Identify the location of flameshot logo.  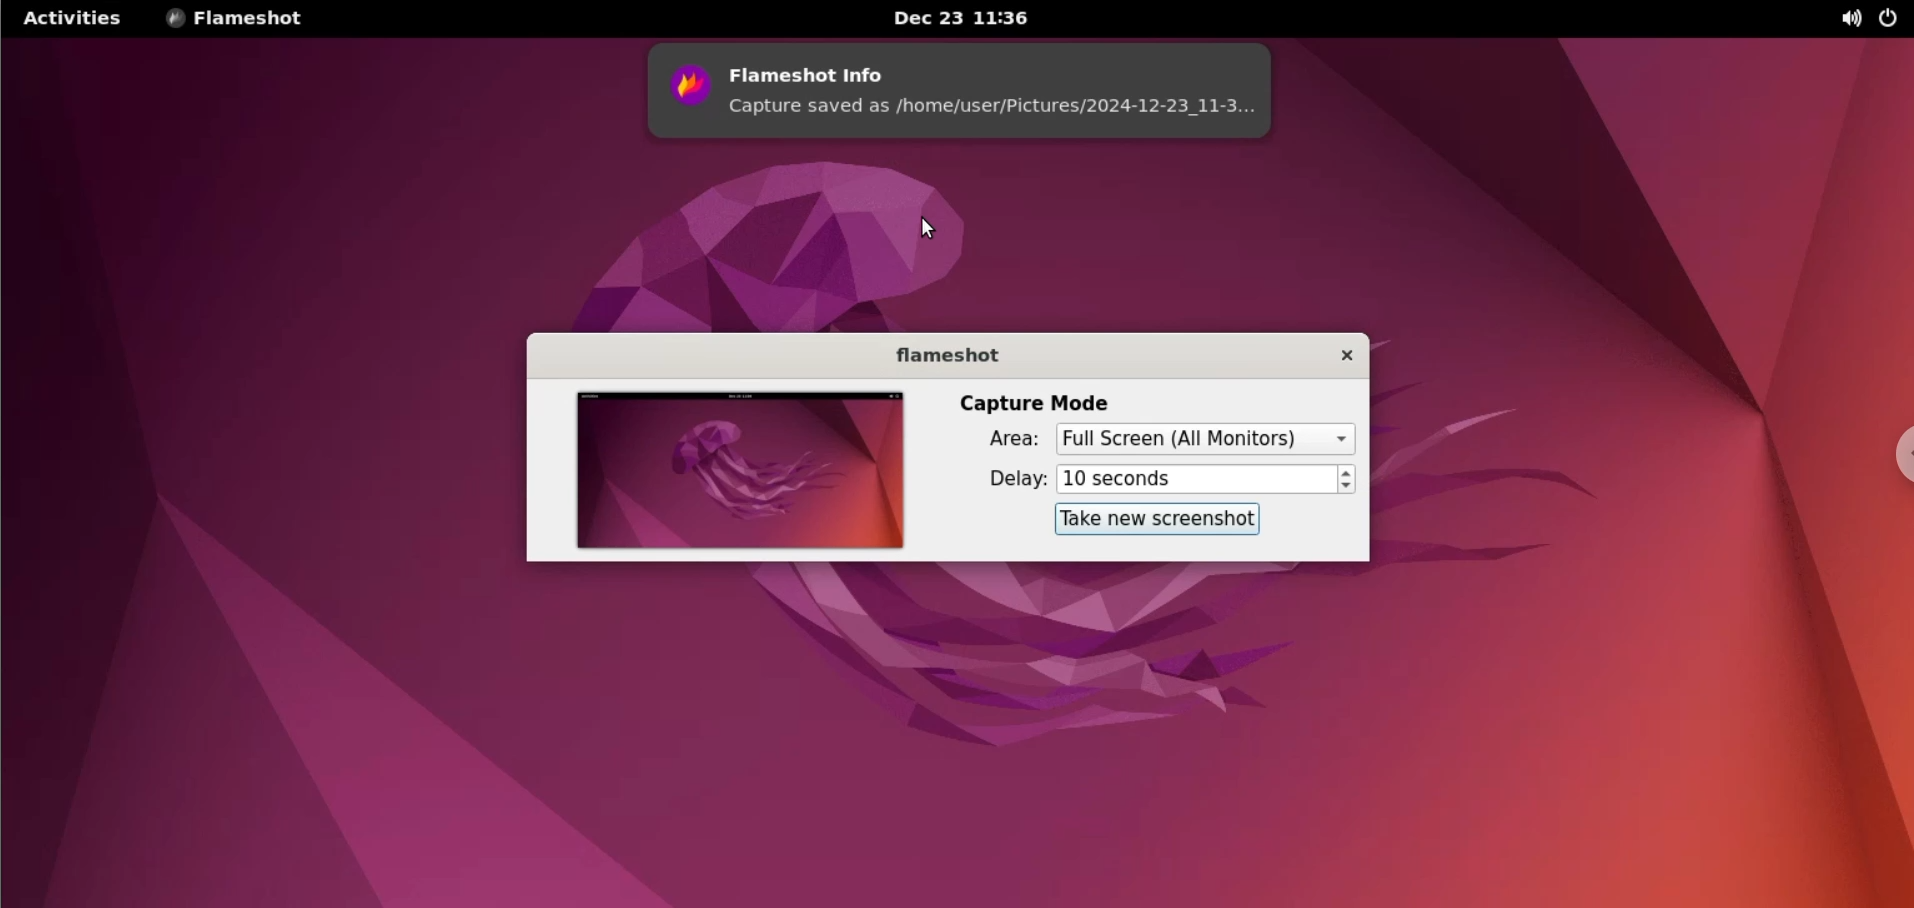
(686, 90).